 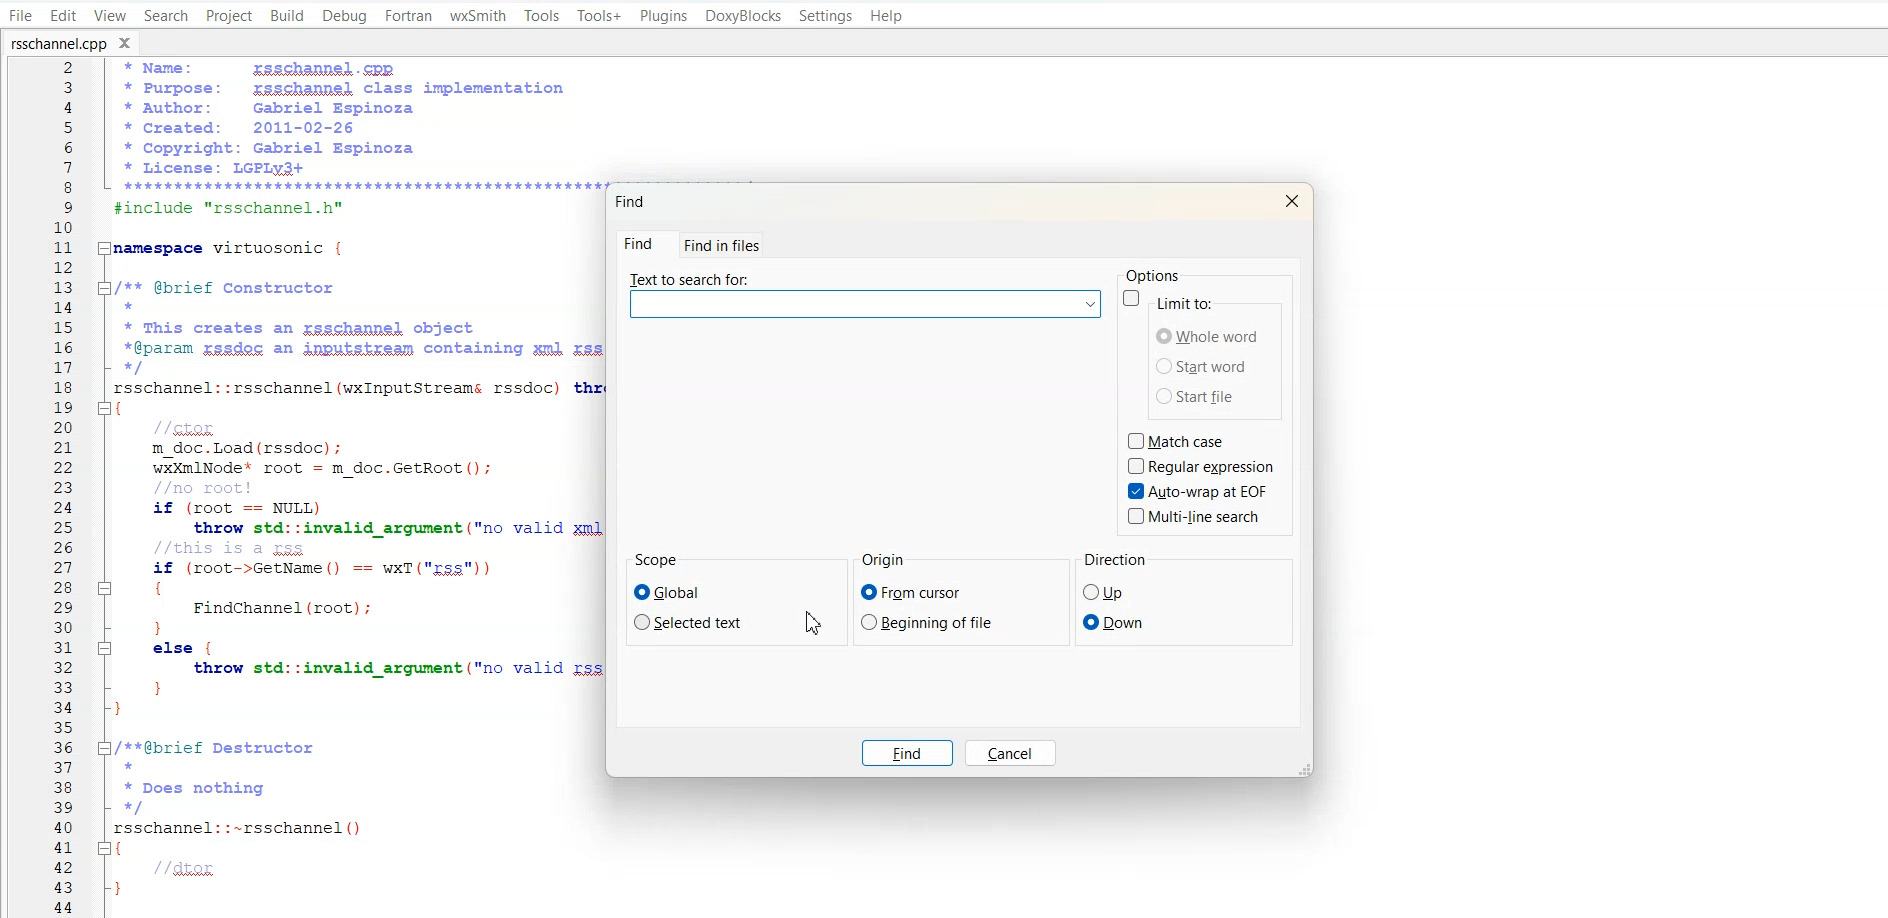 What do you see at coordinates (288, 16) in the screenshot?
I see `Build` at bounding box center [288, 16].